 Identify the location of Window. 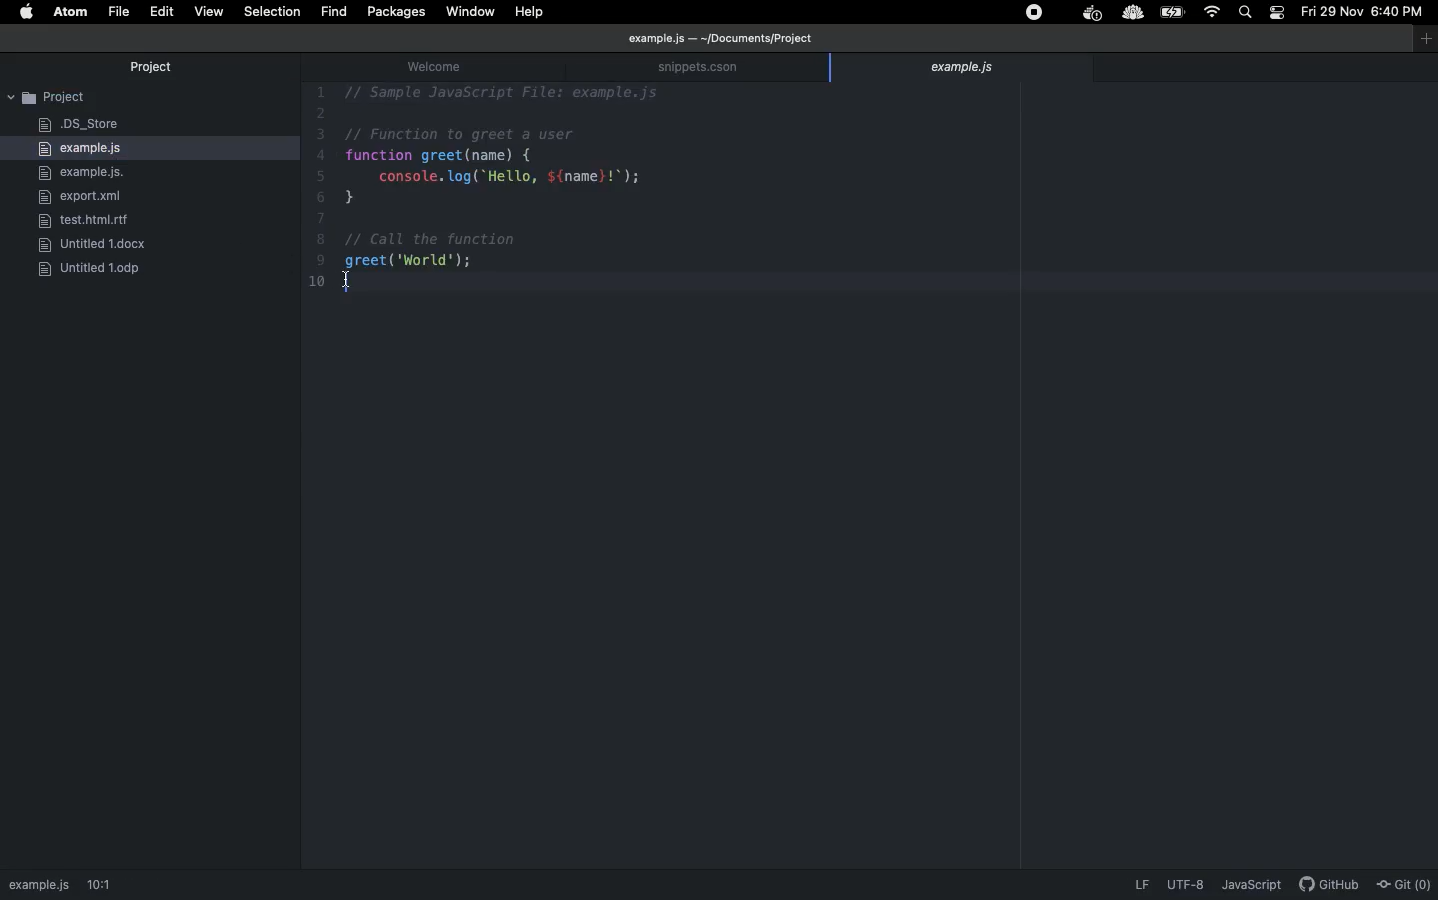
(474, 12).